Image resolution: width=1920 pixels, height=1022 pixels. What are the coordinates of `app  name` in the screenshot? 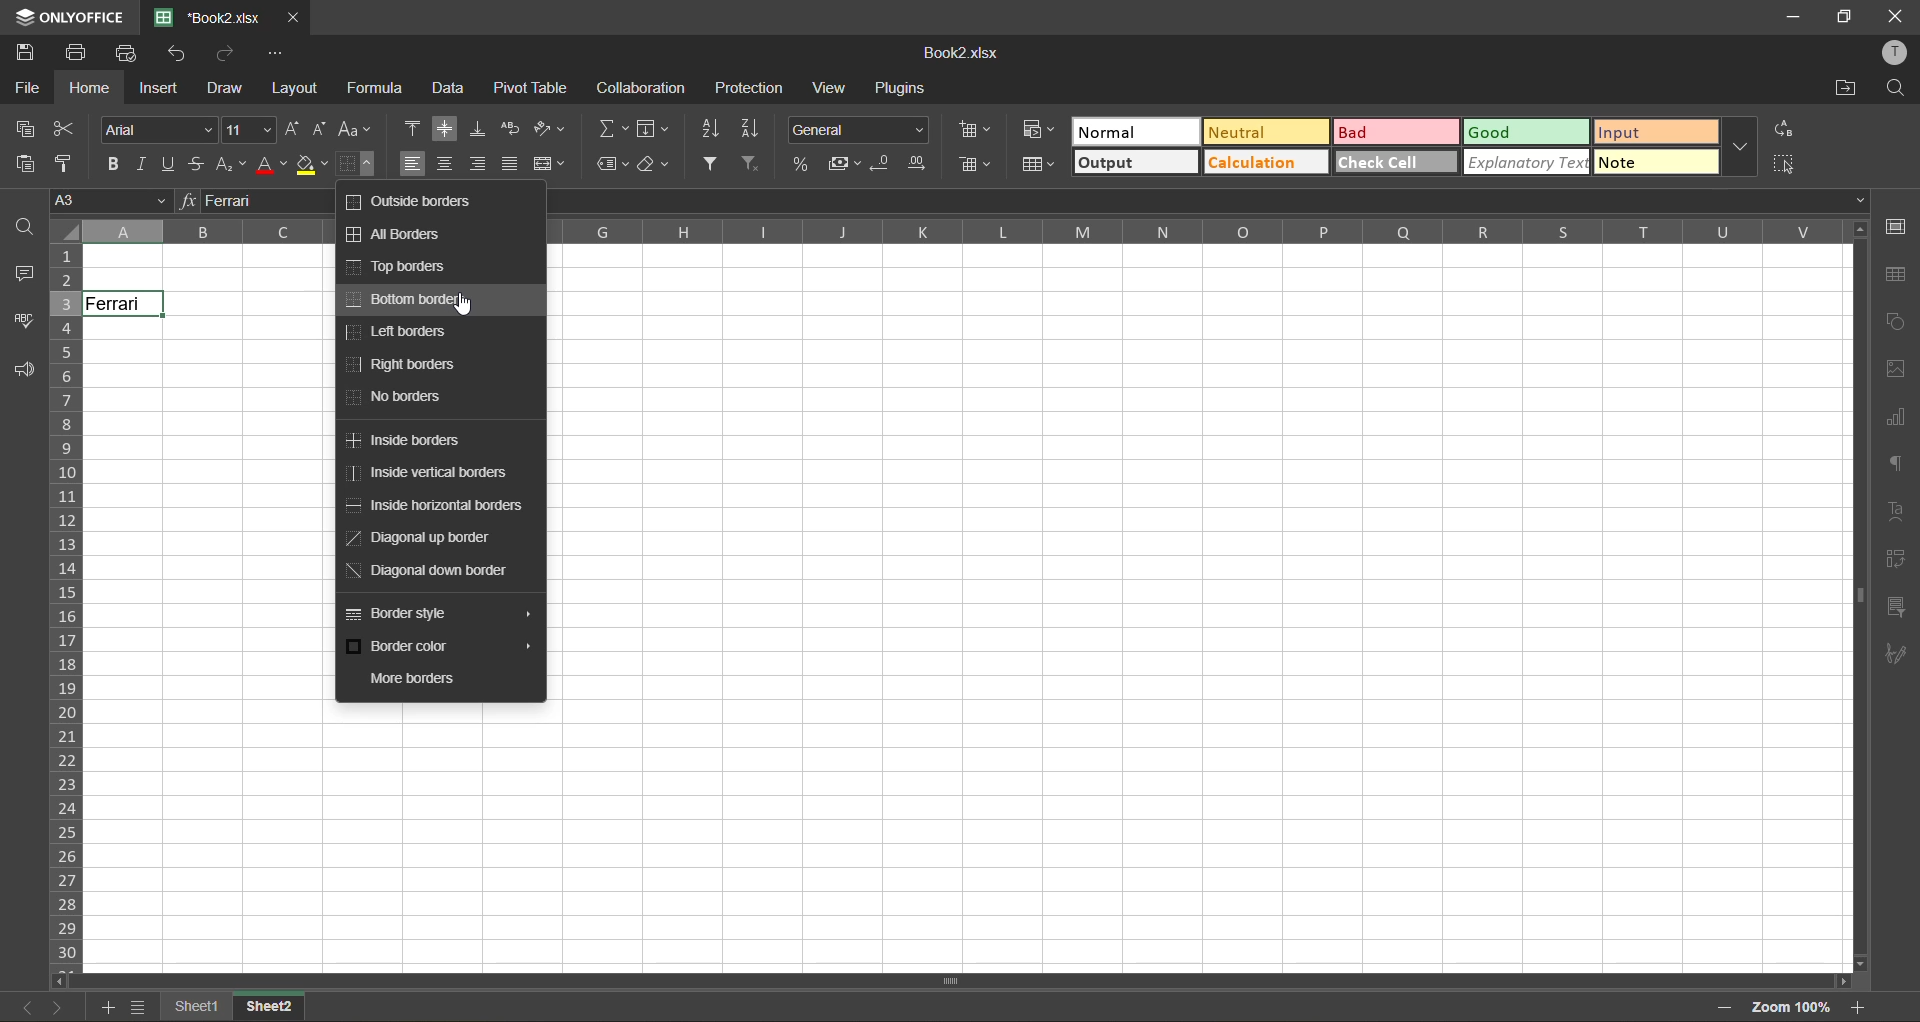 It's located at (64, 15).